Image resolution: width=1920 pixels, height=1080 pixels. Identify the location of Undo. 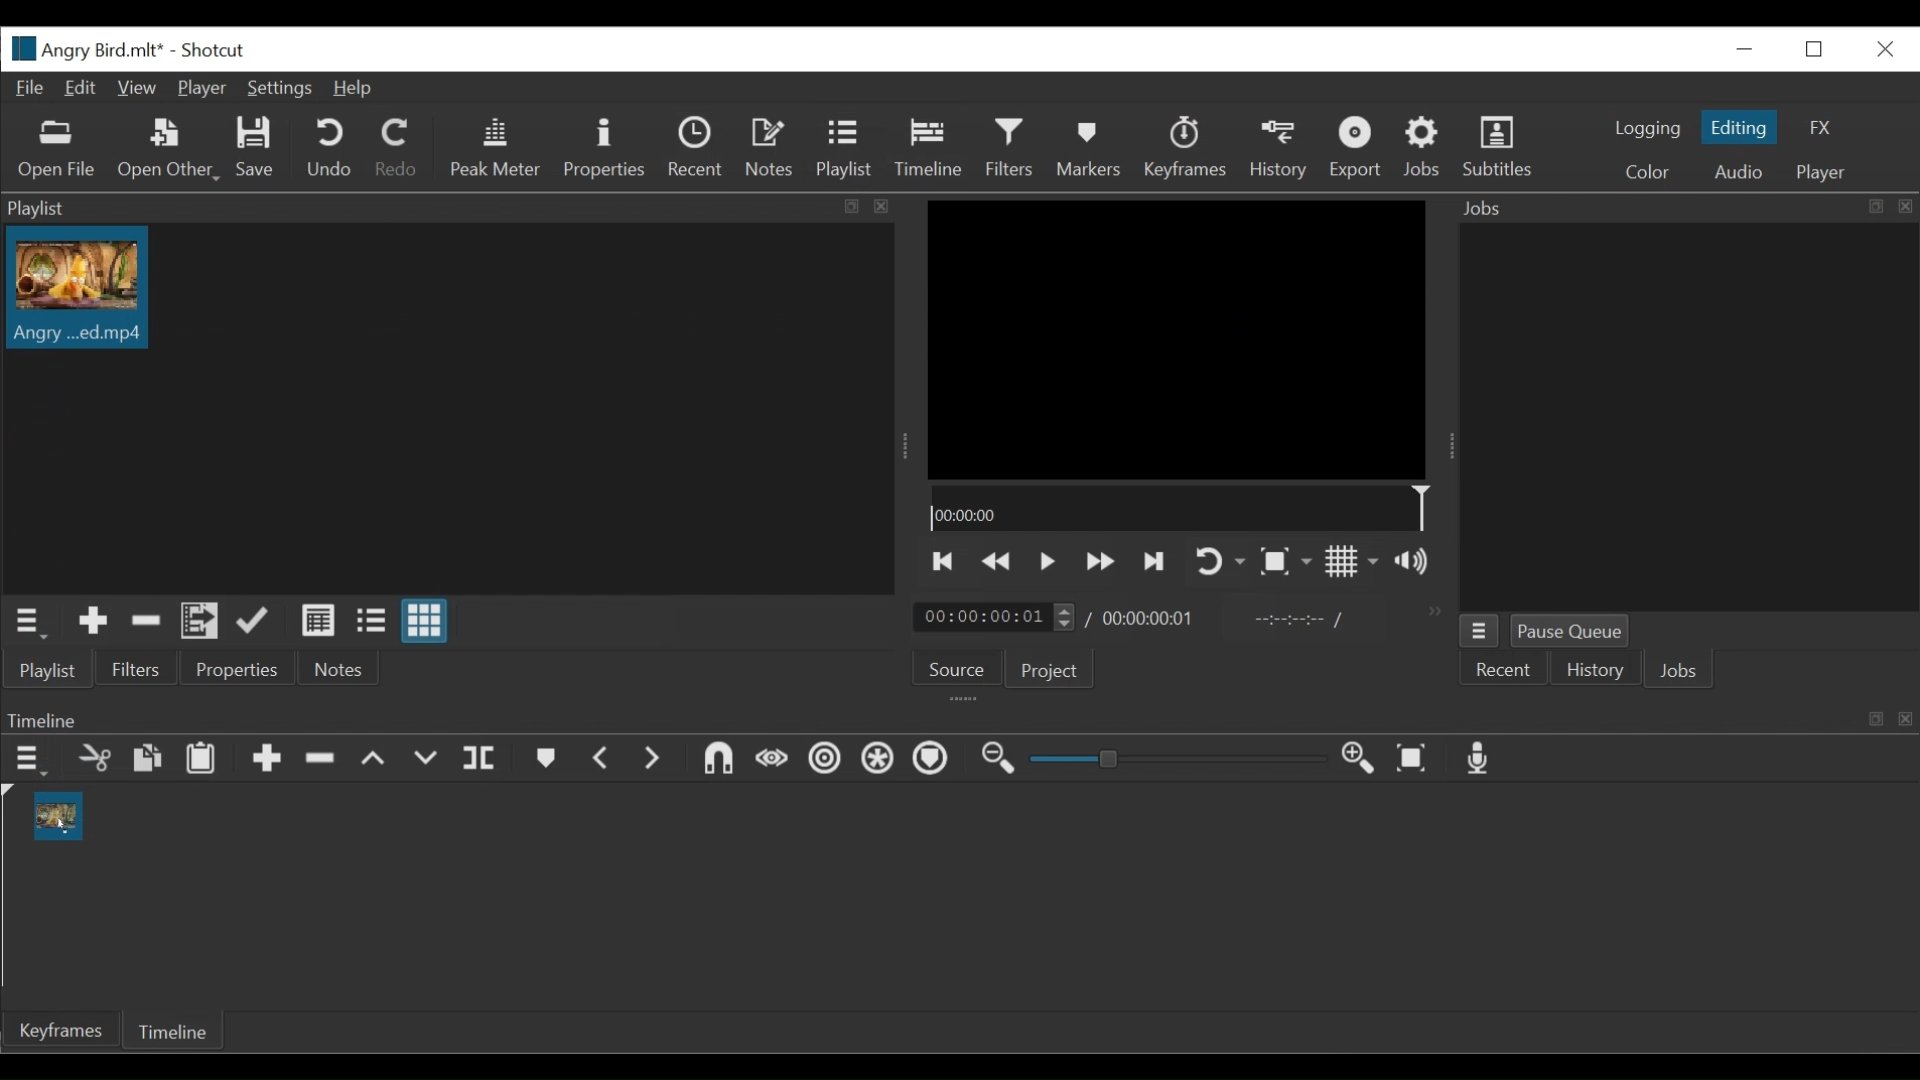
(331, 149).